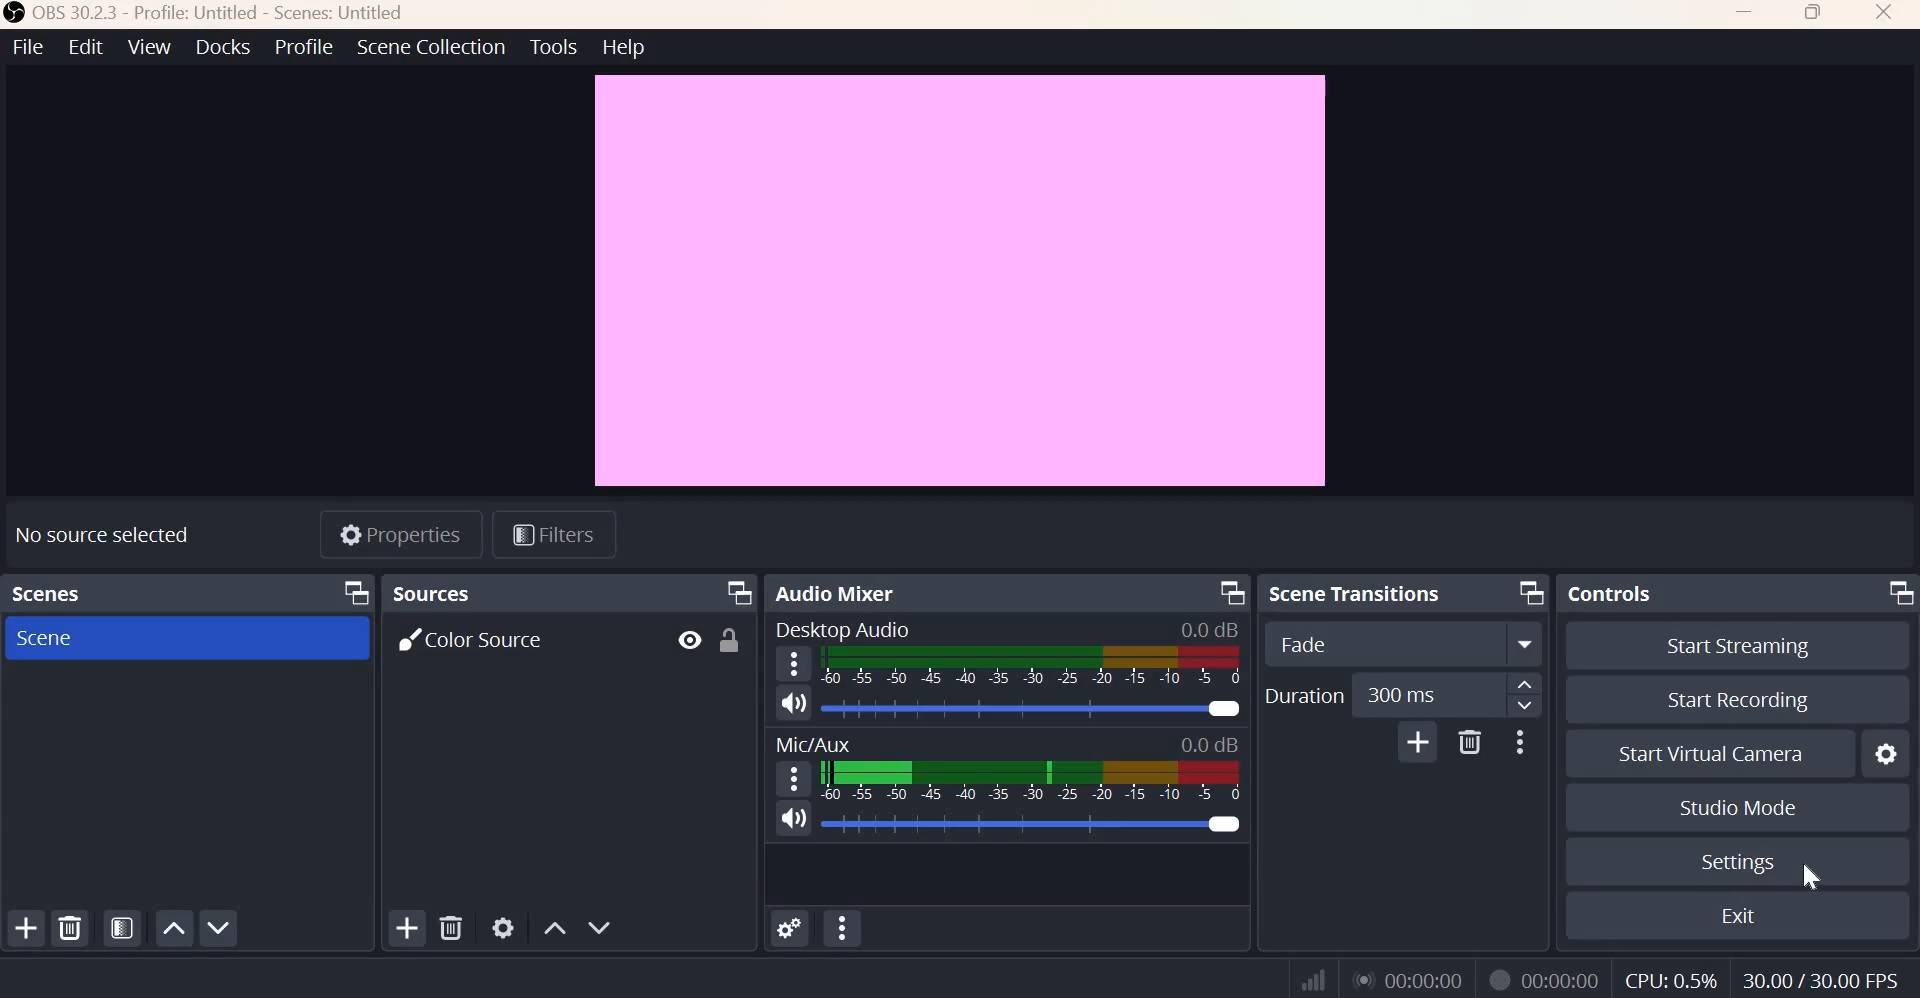 The width and height of the screenshot is (1920, 998). What do you see at coordinates (1500, 979) in the screenshot?
I see `Recording Status Icon` at bounding box center [1500, 979].